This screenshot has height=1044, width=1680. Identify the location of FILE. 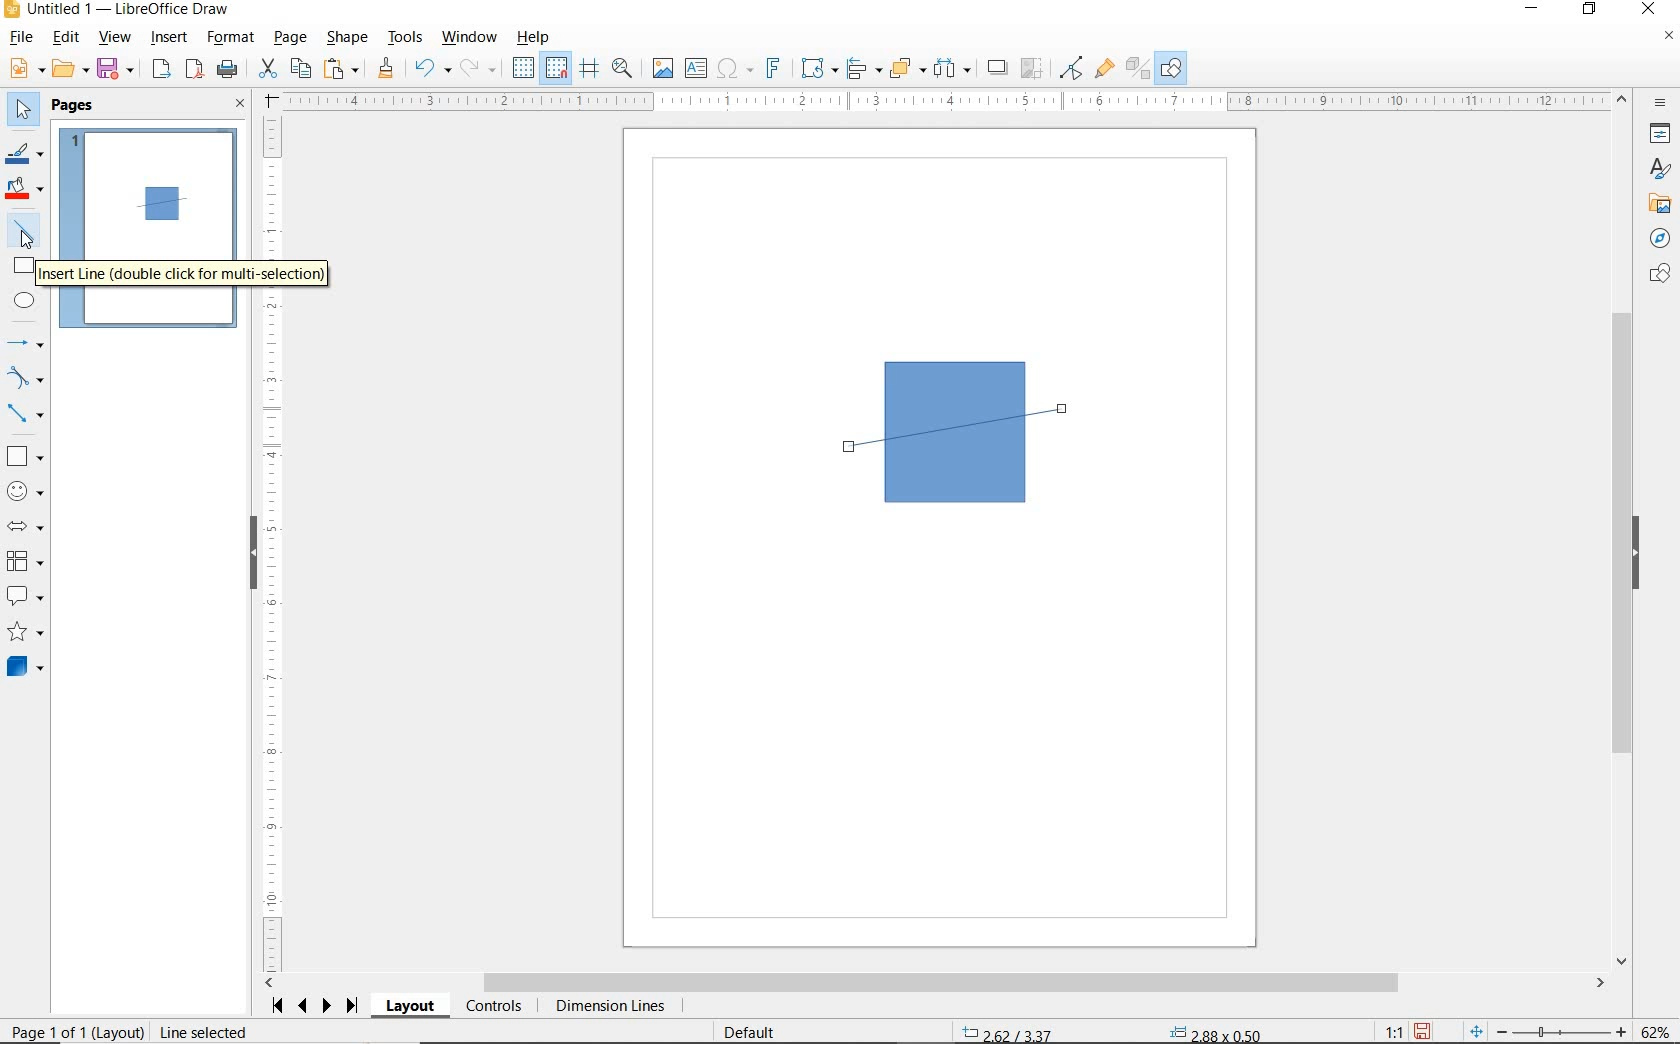
(19, 39).